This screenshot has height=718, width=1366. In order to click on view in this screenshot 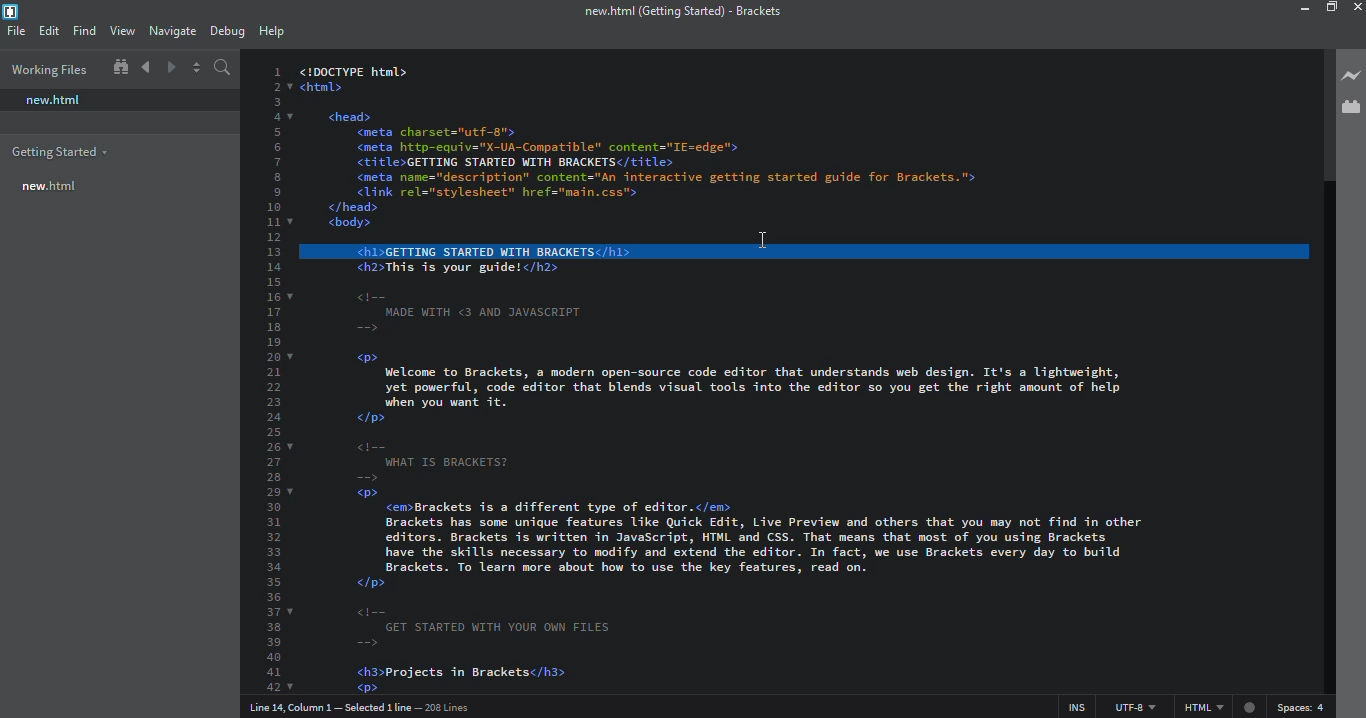, I will do `click(122, 31)`.